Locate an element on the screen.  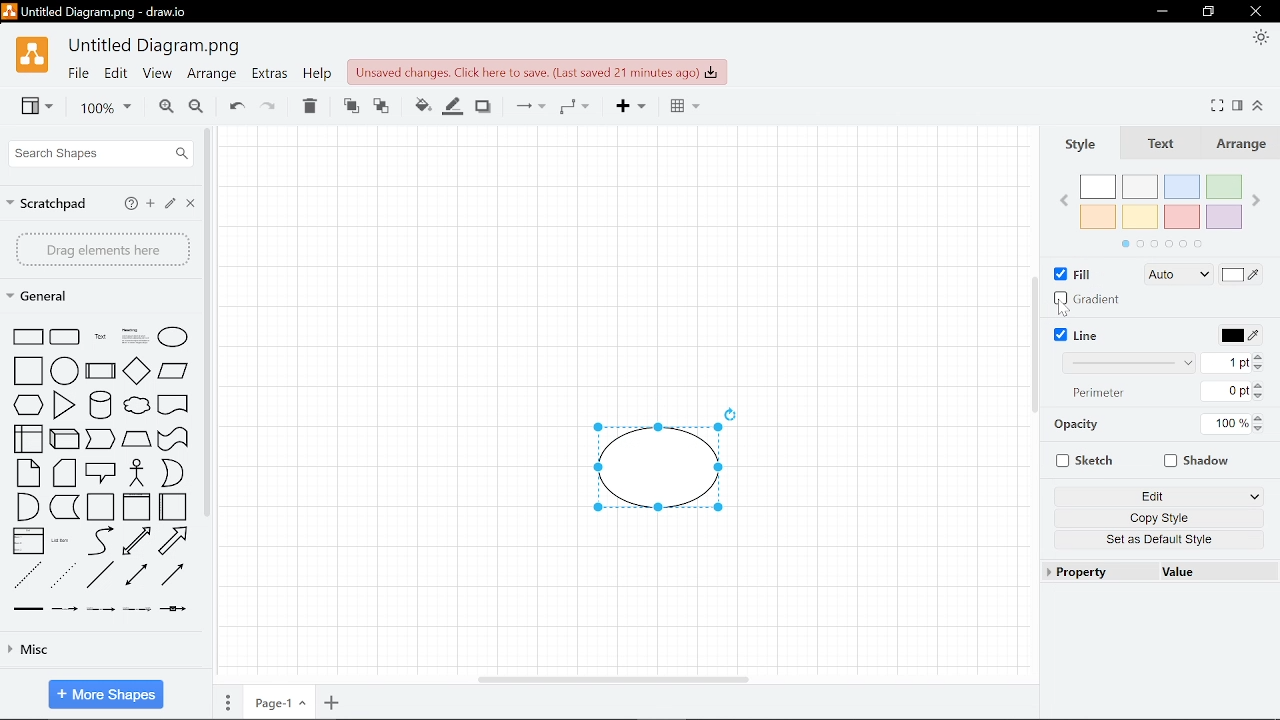
Increase perimeter is located at coordinates (1261, 384).